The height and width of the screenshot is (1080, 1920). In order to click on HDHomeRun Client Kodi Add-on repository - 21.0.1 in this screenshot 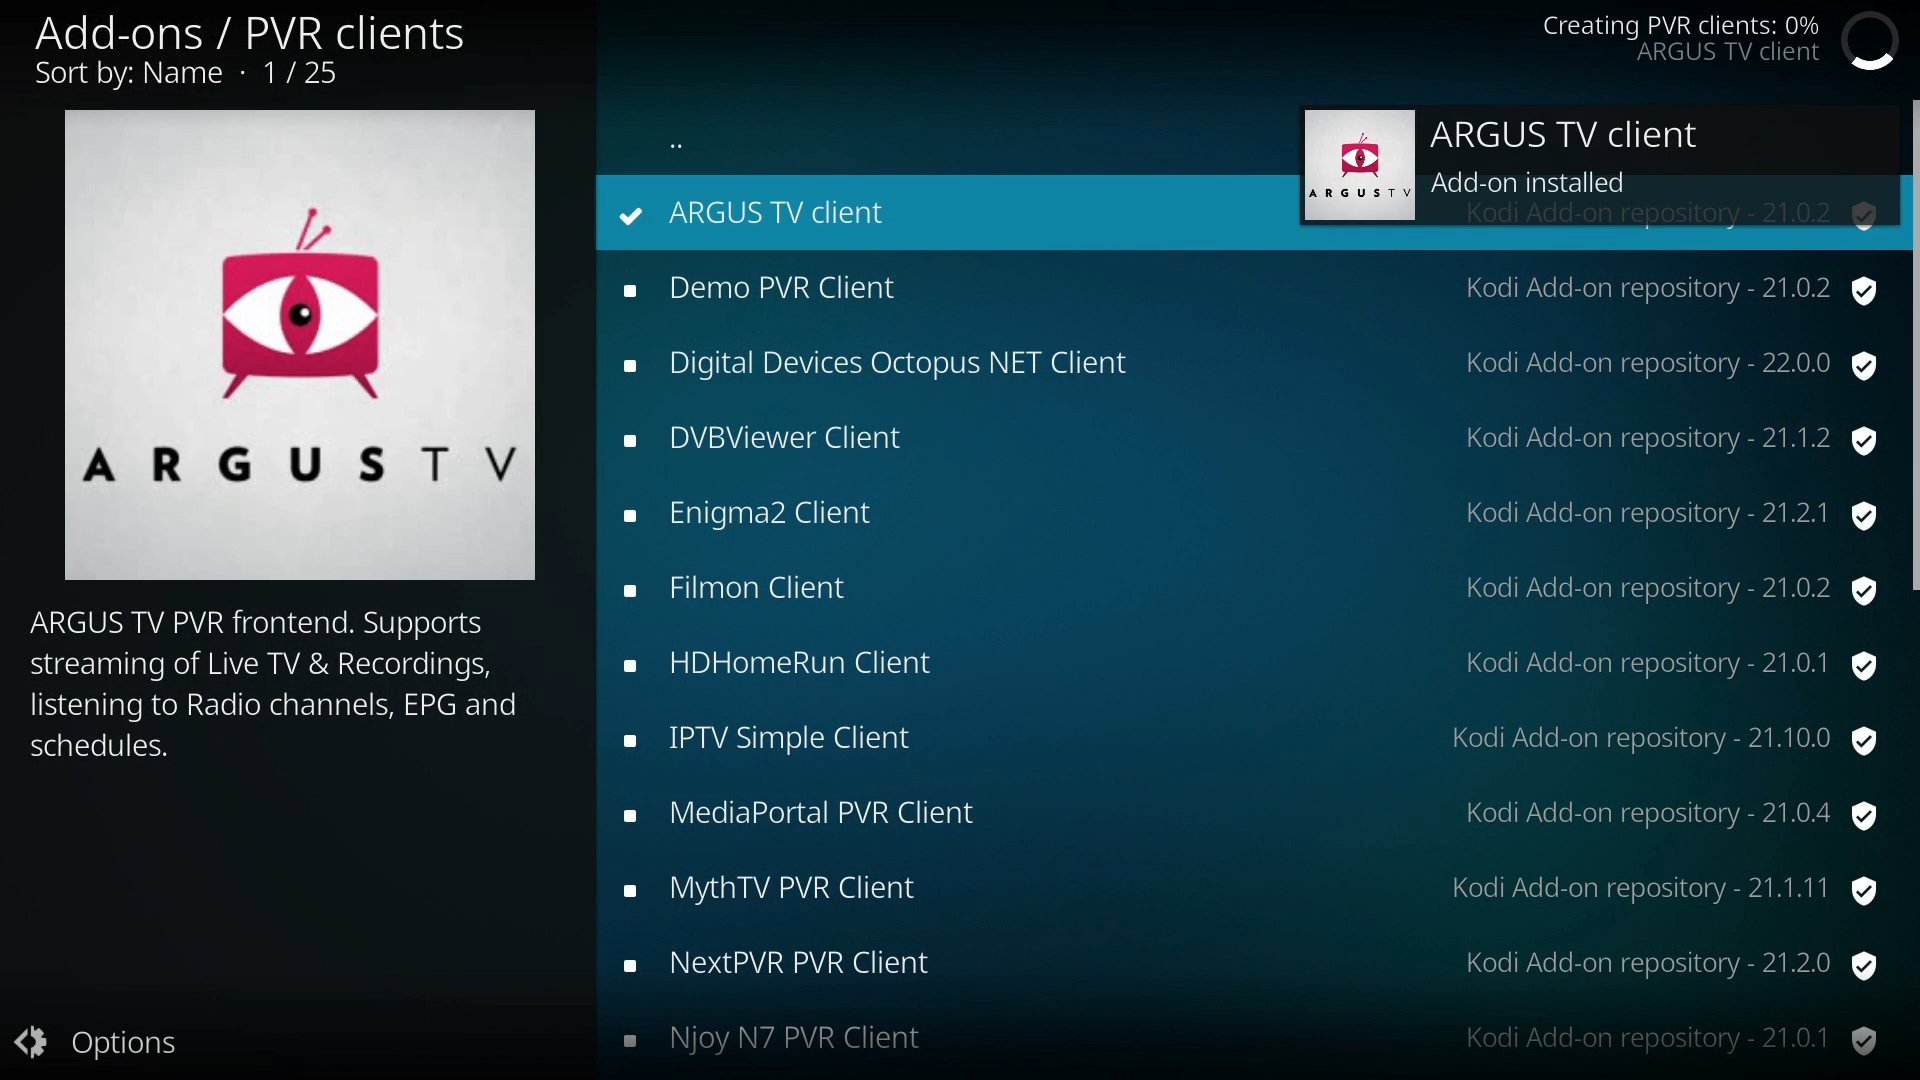, I will do `click(1243, 666)`.